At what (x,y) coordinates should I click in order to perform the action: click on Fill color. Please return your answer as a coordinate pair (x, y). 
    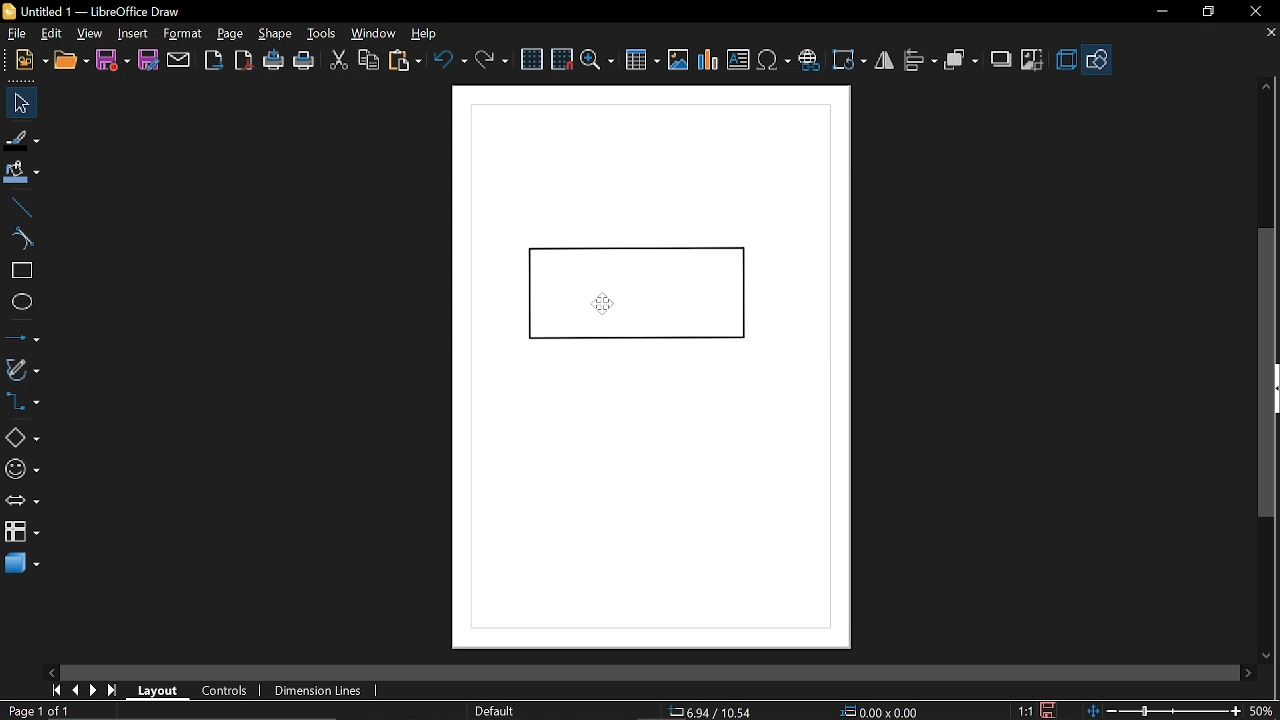
    Looking at the image, I should click on (22, 175).